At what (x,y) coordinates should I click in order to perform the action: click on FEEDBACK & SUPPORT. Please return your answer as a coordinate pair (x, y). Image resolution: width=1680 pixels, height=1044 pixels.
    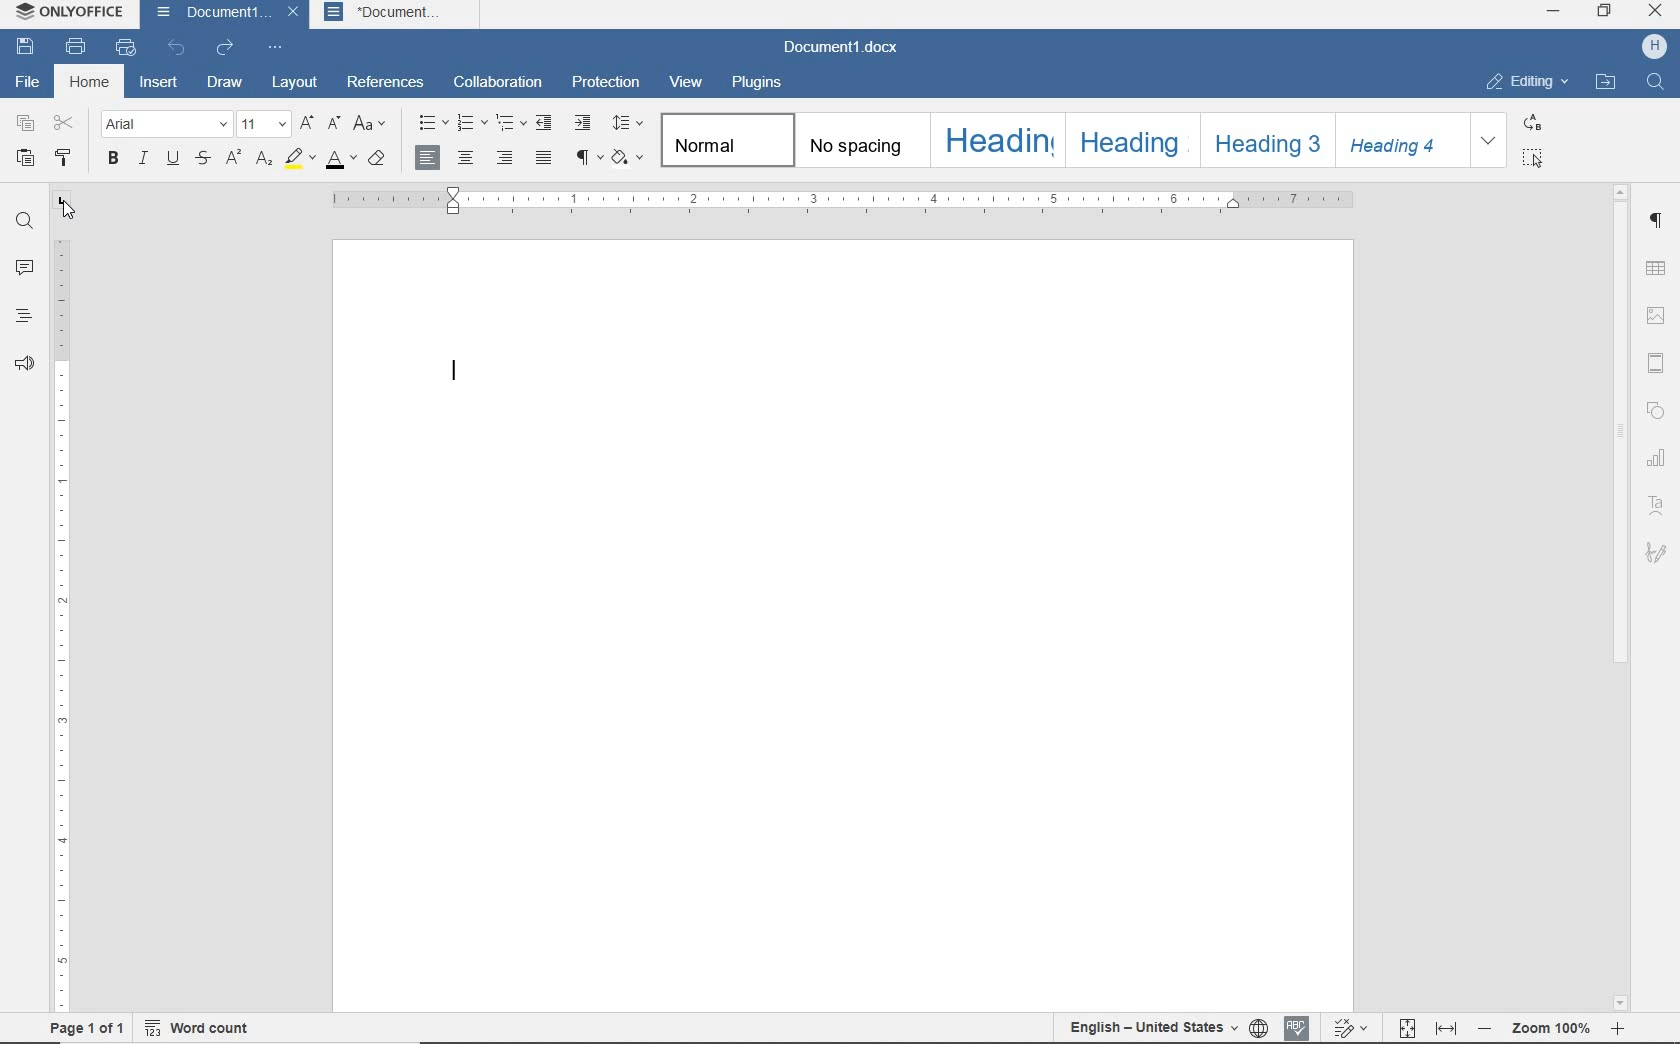
    Looking at the image, I should click on (24, 365).